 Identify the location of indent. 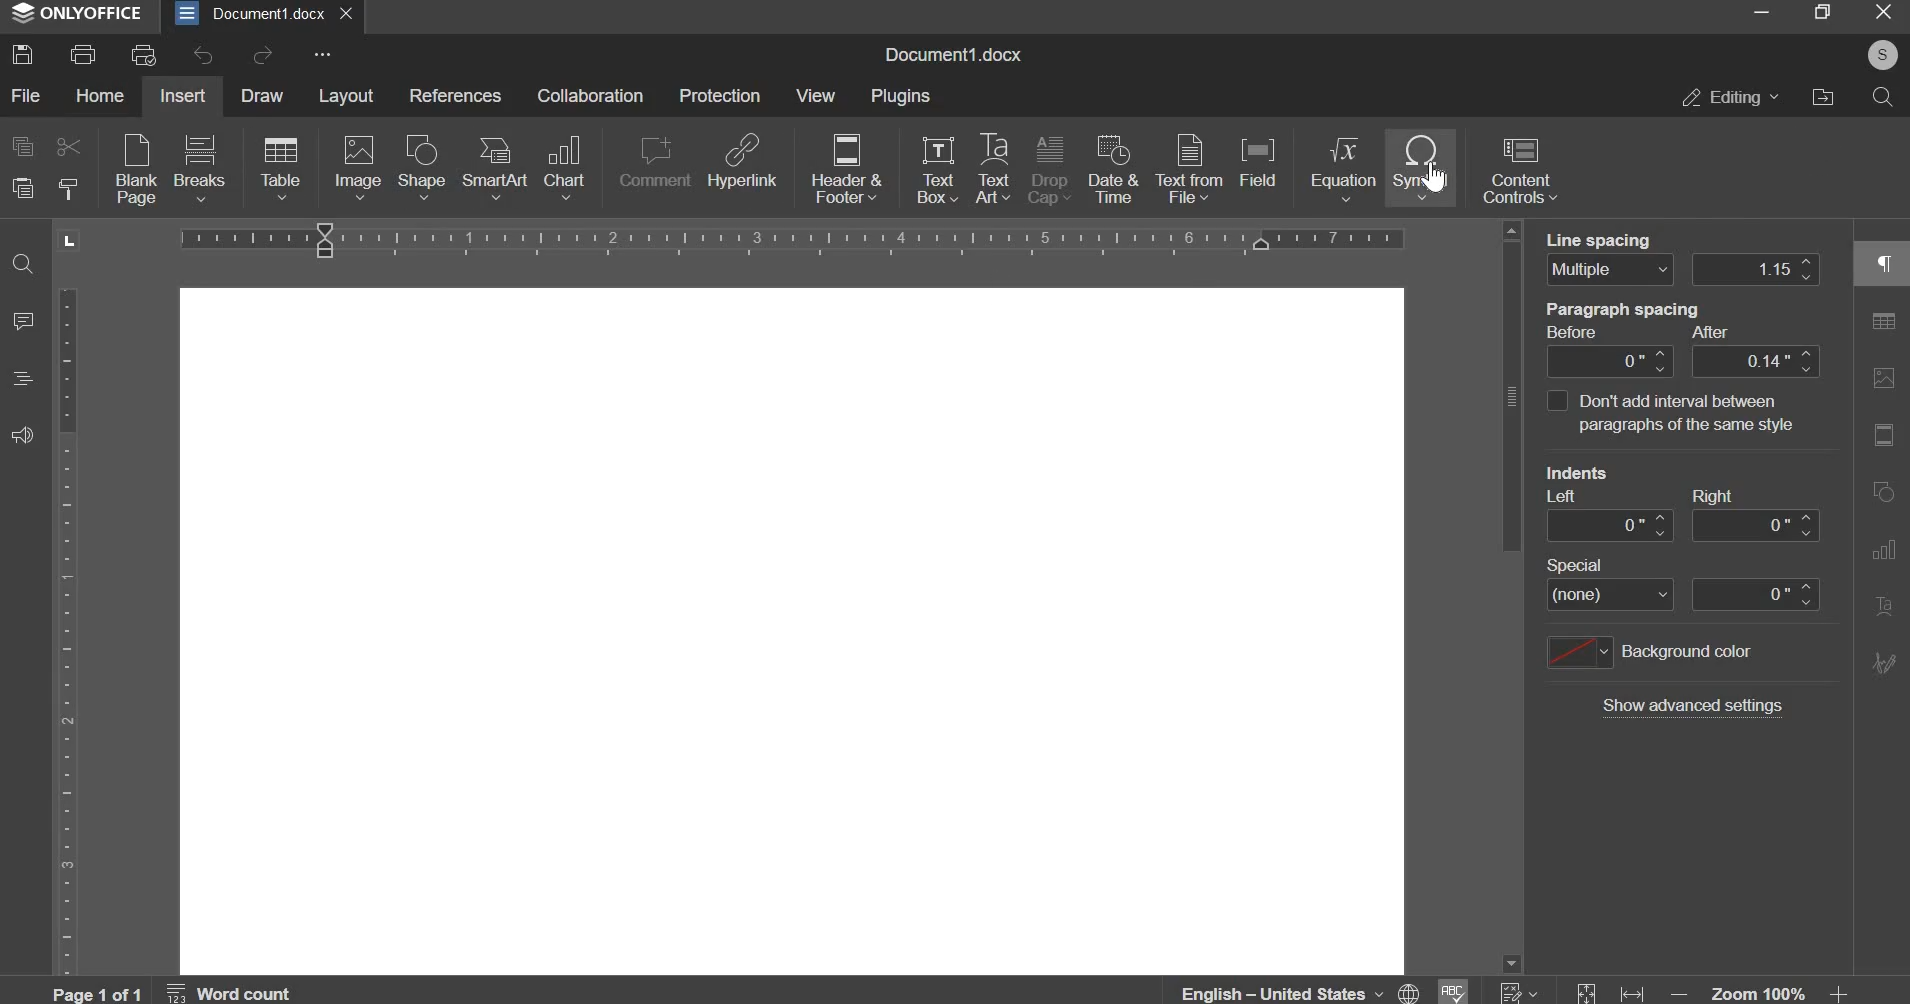
(1681, 524).